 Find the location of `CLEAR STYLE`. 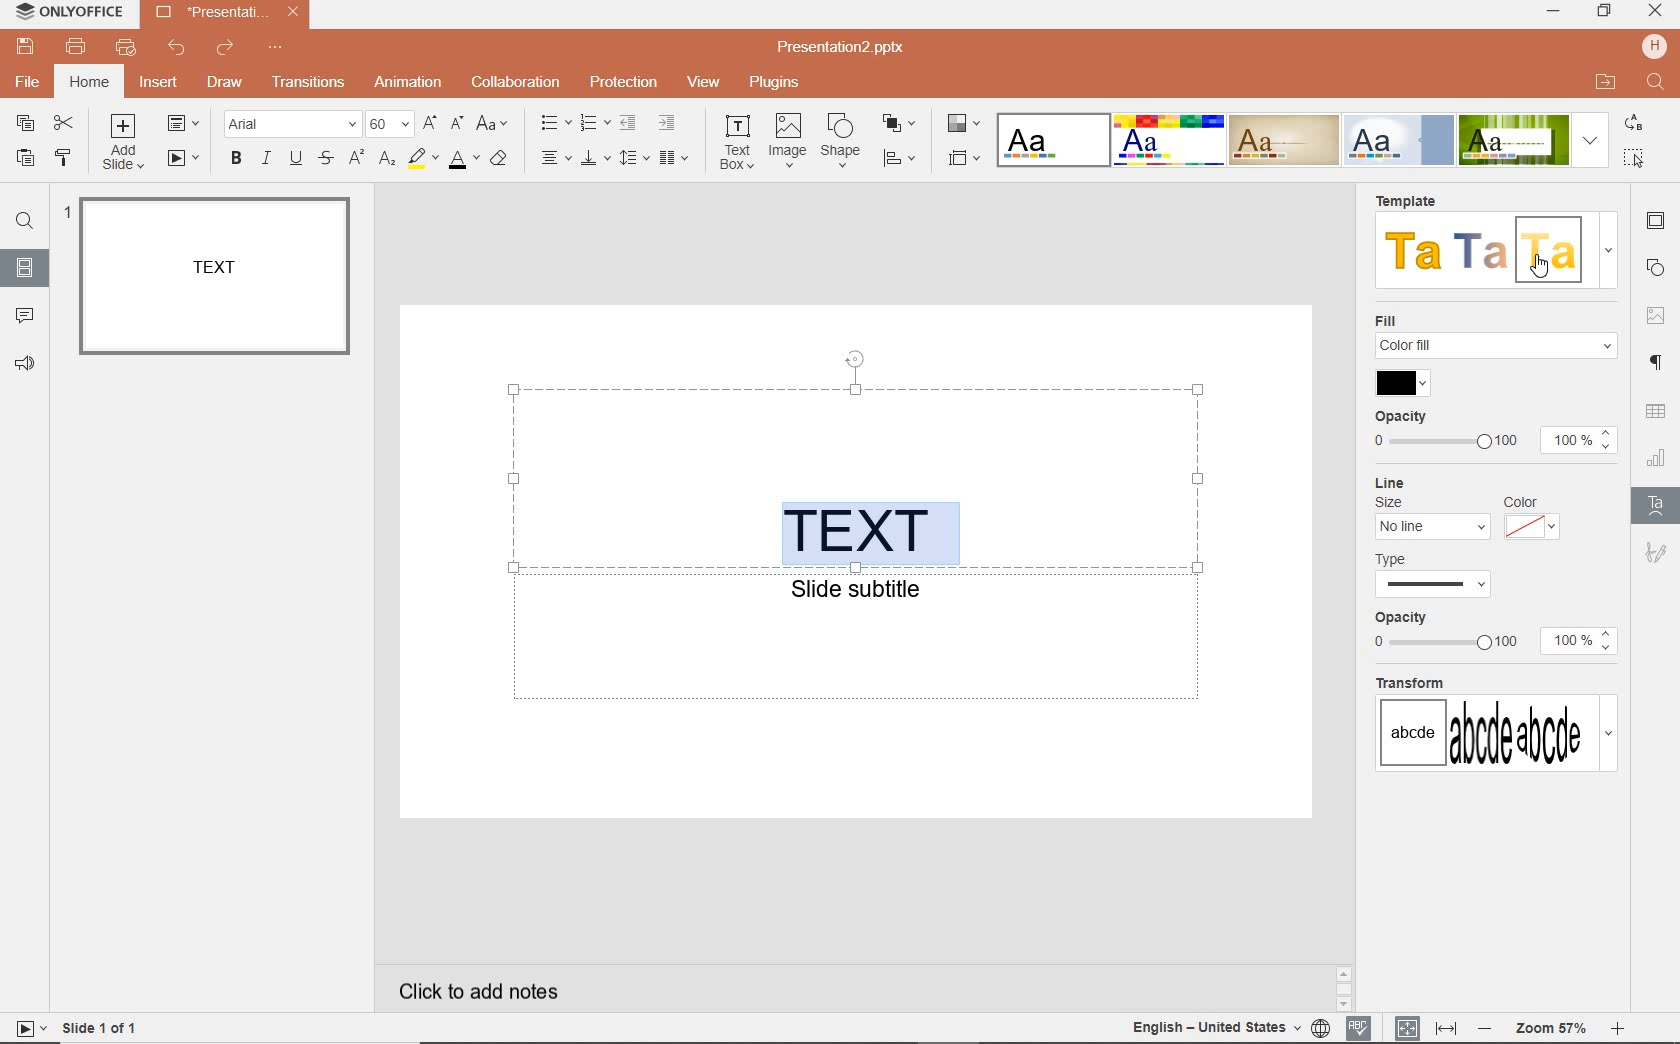

CLEAR STYLE is located at coordinates (504, 157).